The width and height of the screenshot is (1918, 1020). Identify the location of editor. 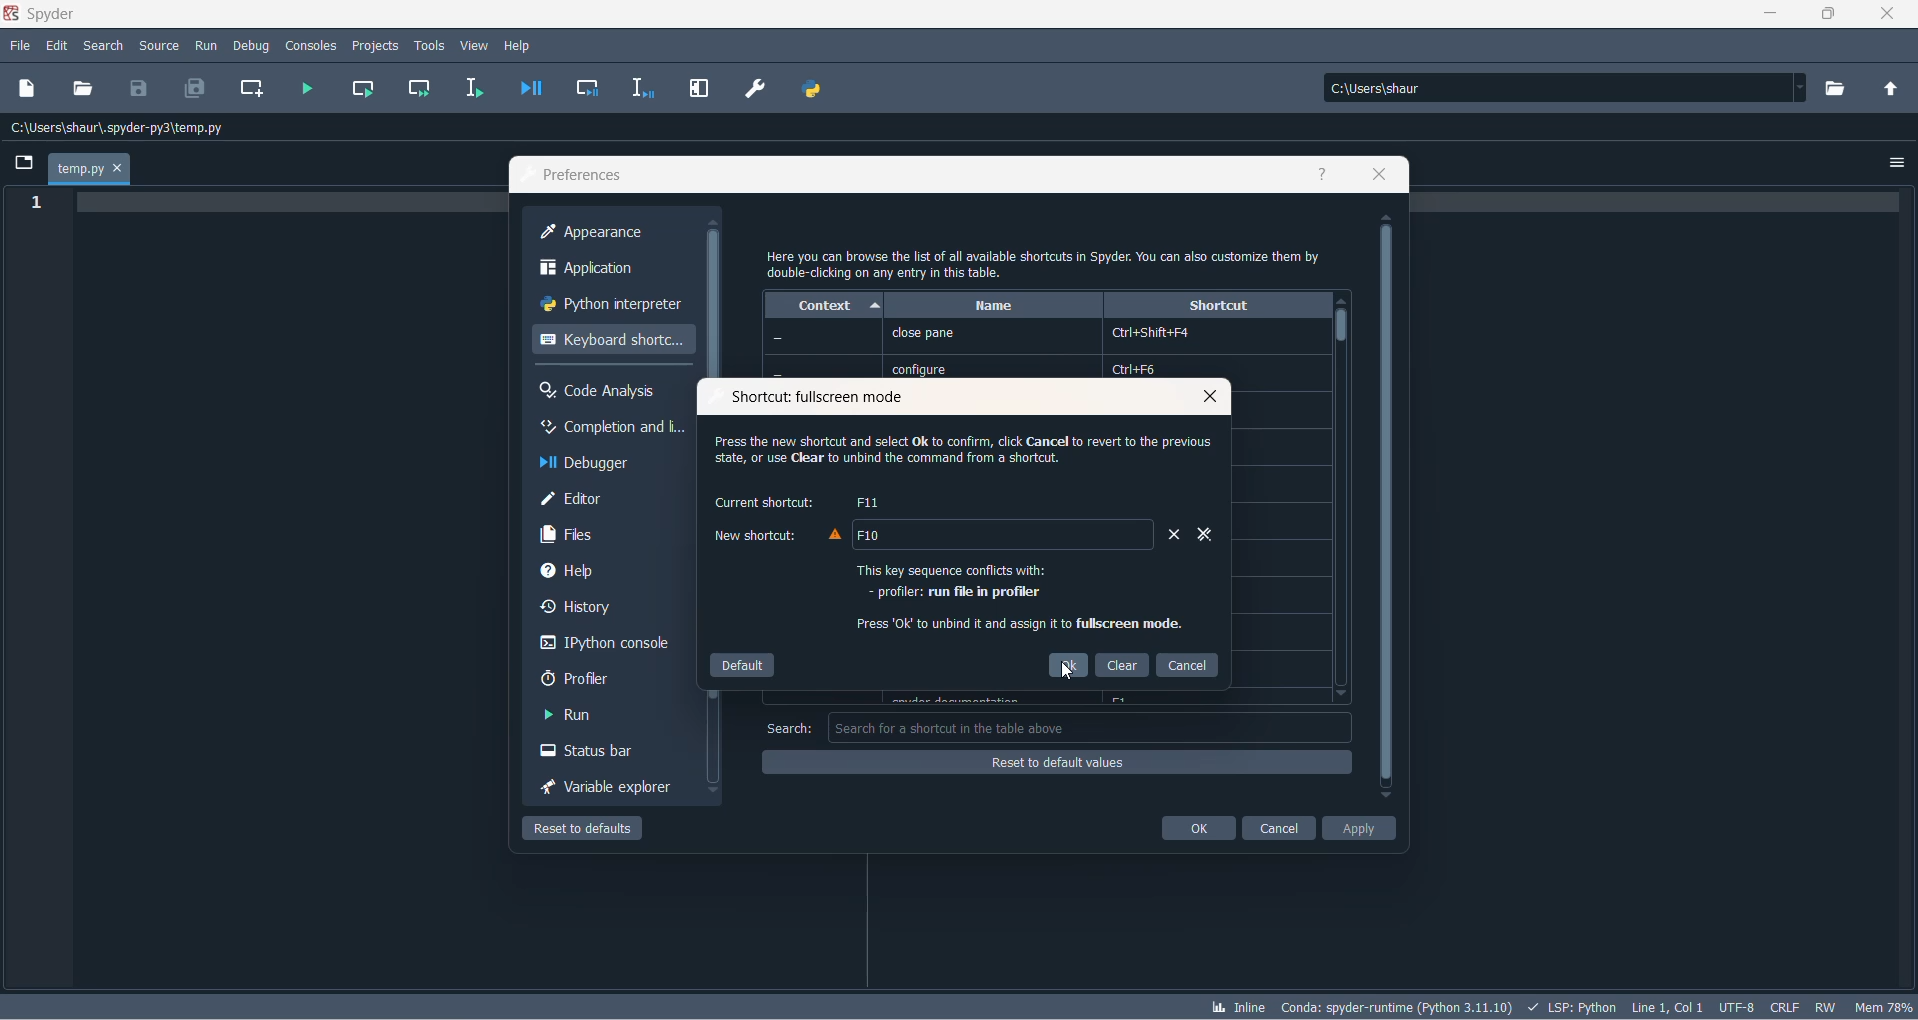
(614, 500).